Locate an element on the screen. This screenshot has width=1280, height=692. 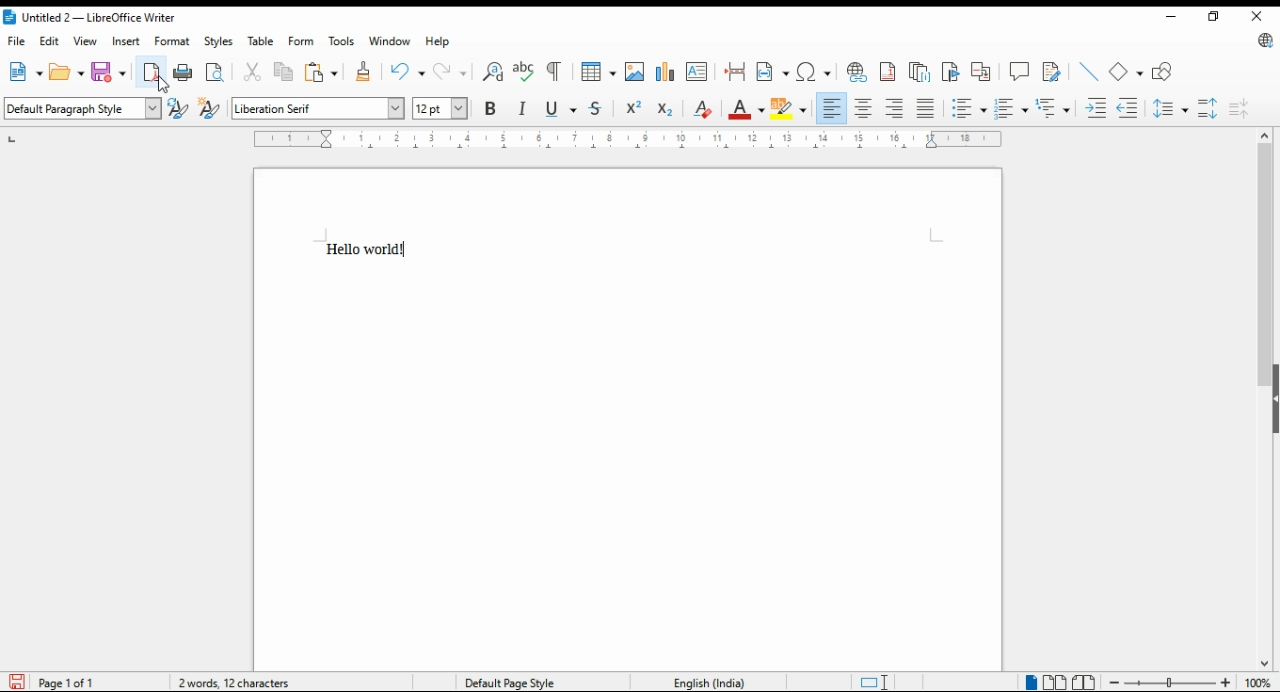
insert is located at coordinates (128, 42).